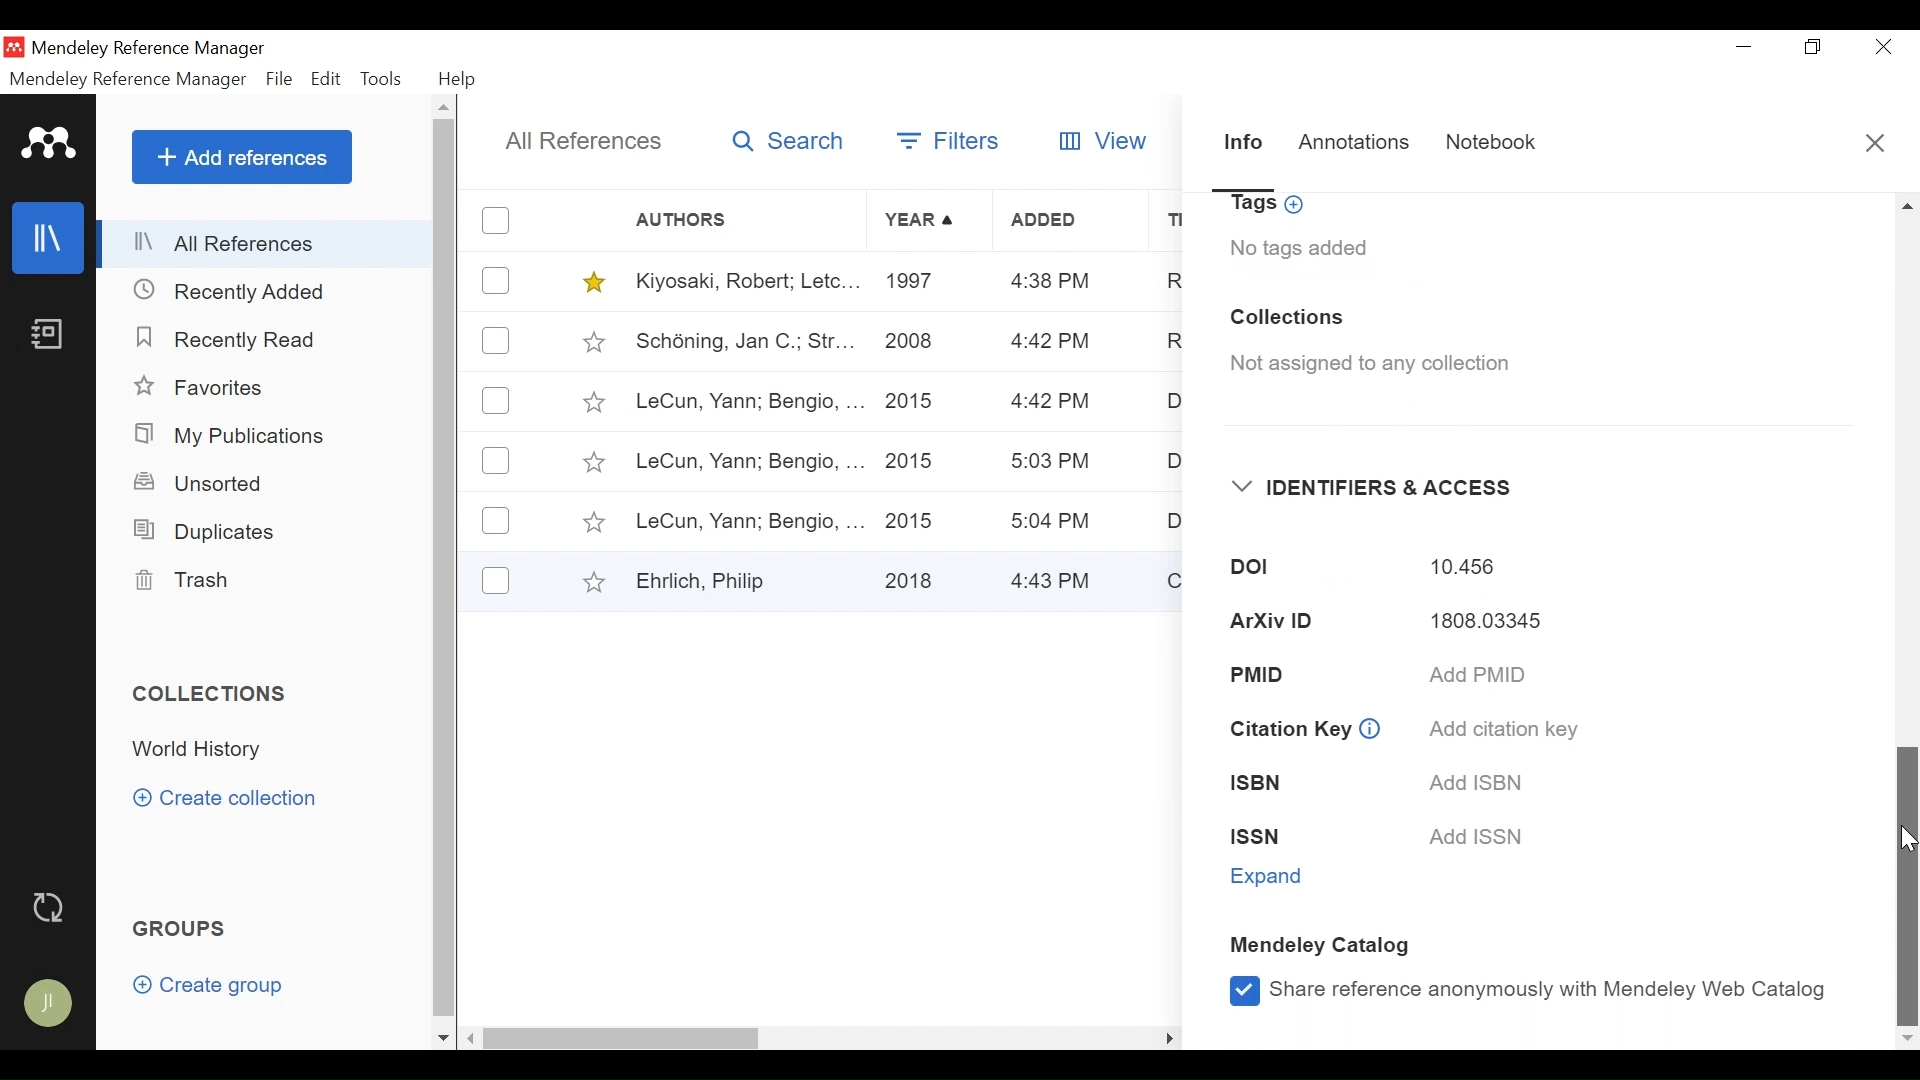 The width and height of the screenshot is (1920, 1080). I want to click on Annotation, so click(1357, 145).